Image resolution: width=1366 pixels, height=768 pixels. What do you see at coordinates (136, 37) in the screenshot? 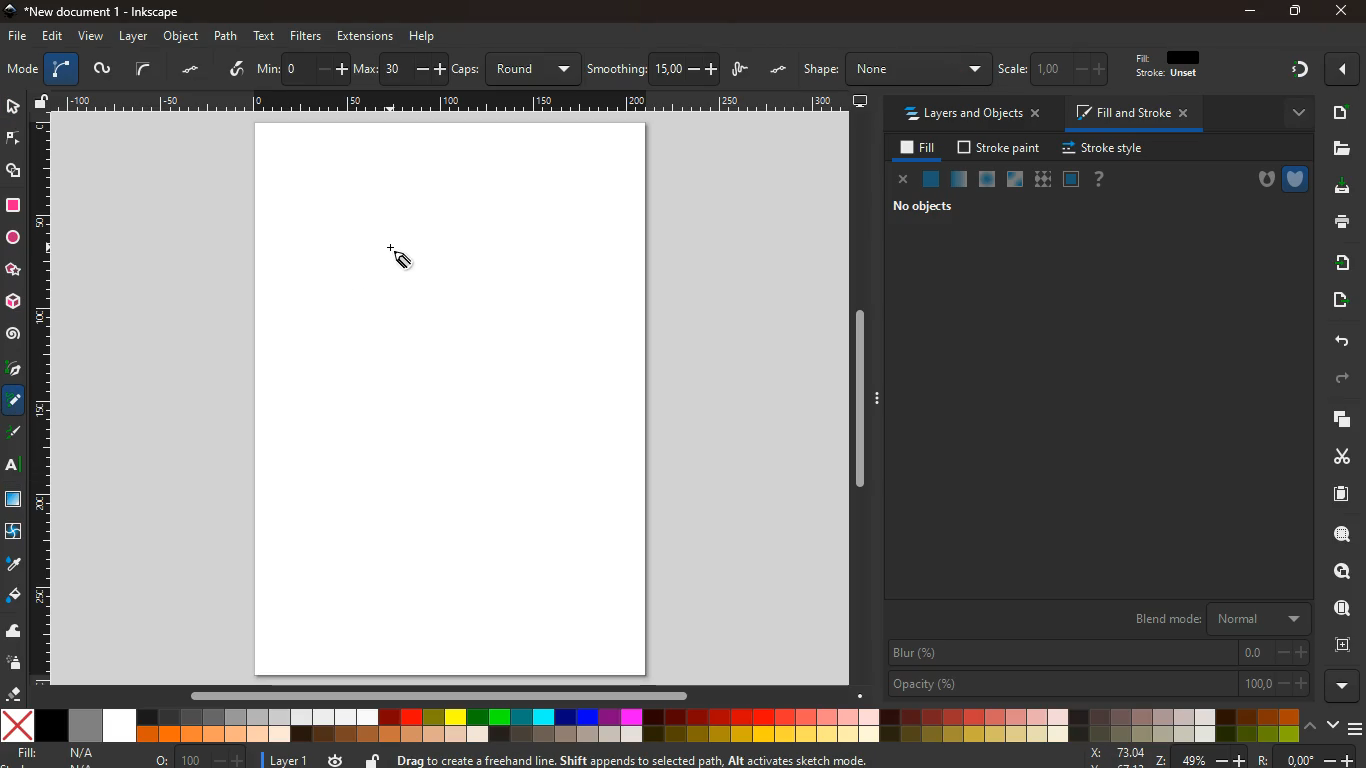
I see `layer` at bounding box center [136, 37].